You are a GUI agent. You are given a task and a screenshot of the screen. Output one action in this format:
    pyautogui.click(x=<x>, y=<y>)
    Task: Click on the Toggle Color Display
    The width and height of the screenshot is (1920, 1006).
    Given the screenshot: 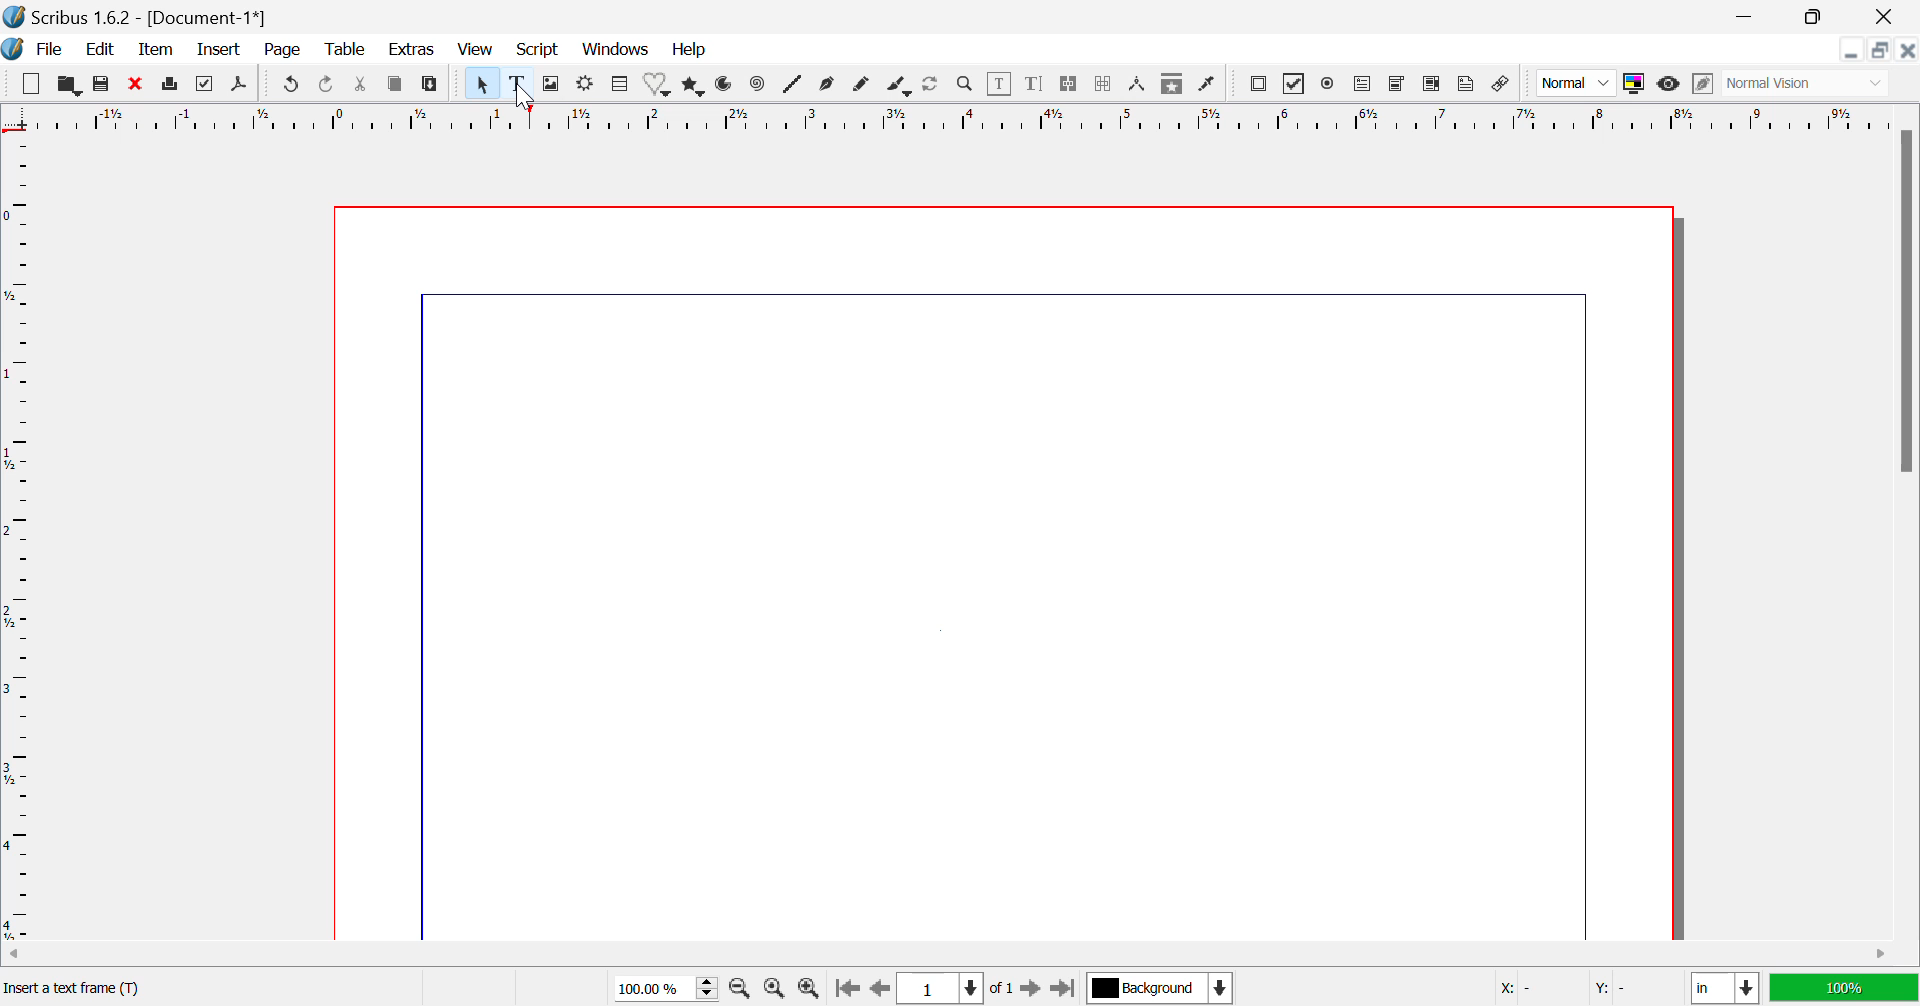 What is the action you would take?
    pyautogui.click(x=1637, y=85)
    